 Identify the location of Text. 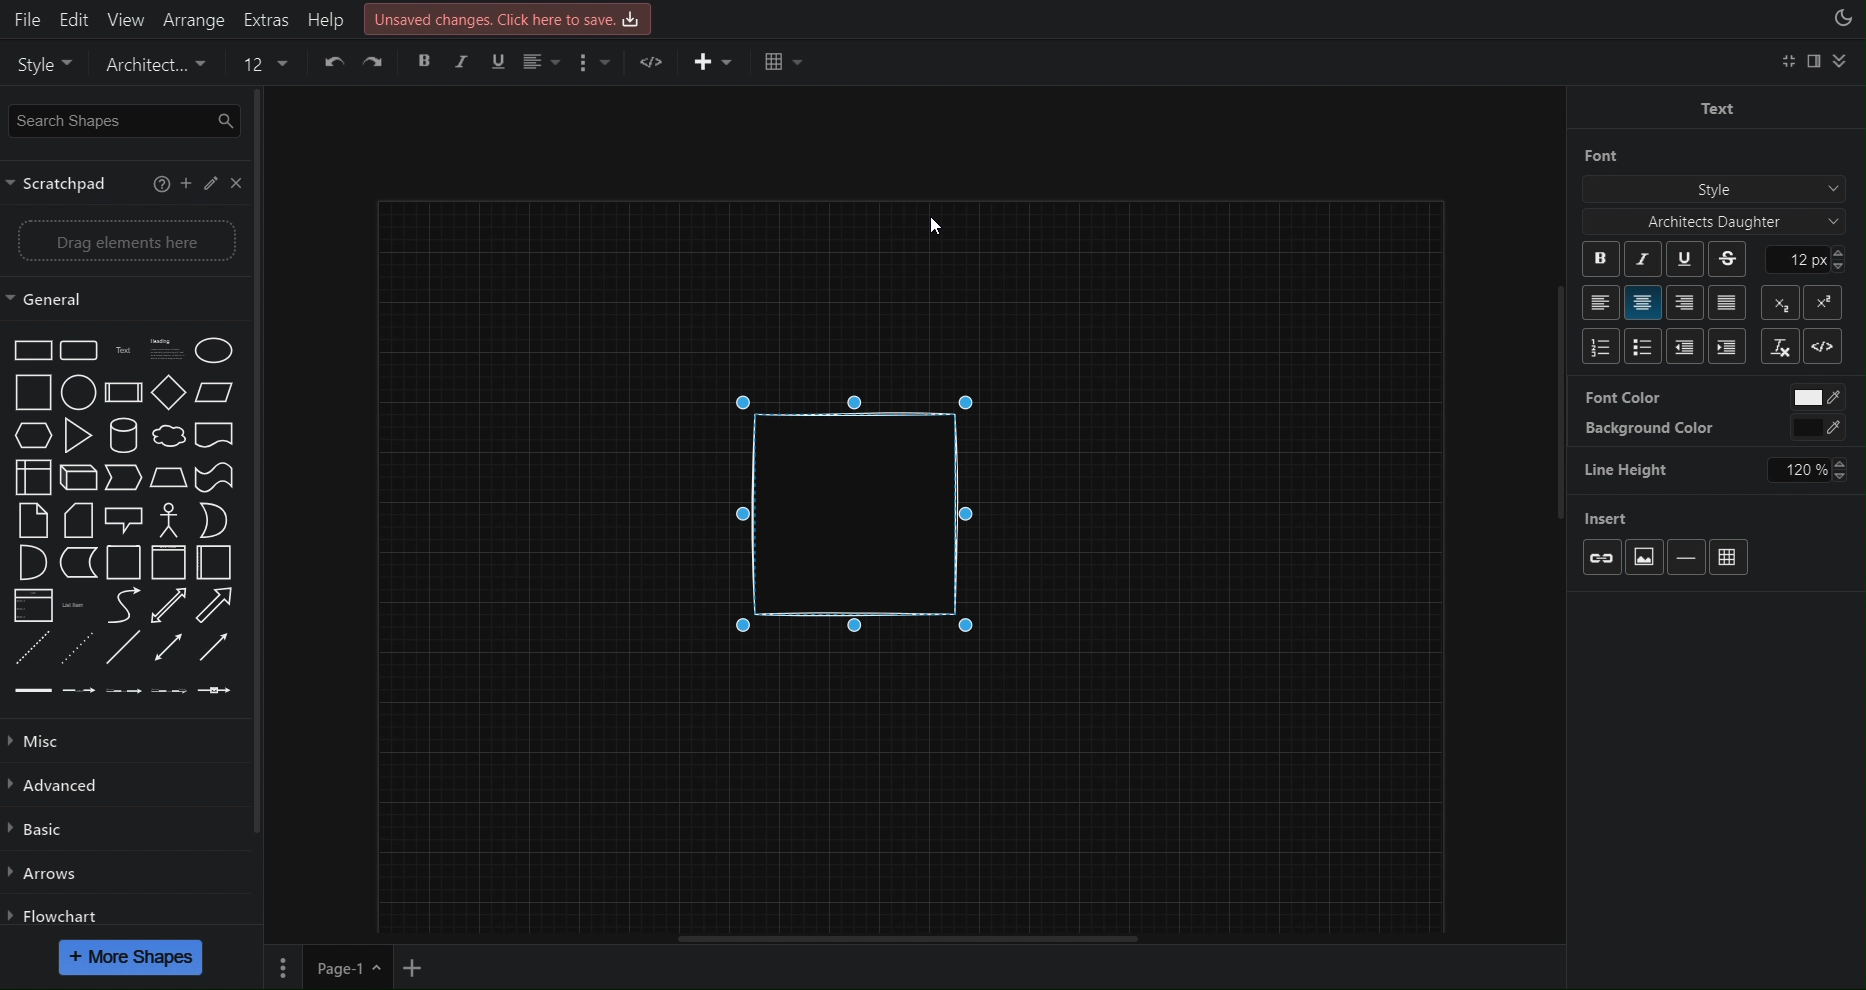
(1715, 106).